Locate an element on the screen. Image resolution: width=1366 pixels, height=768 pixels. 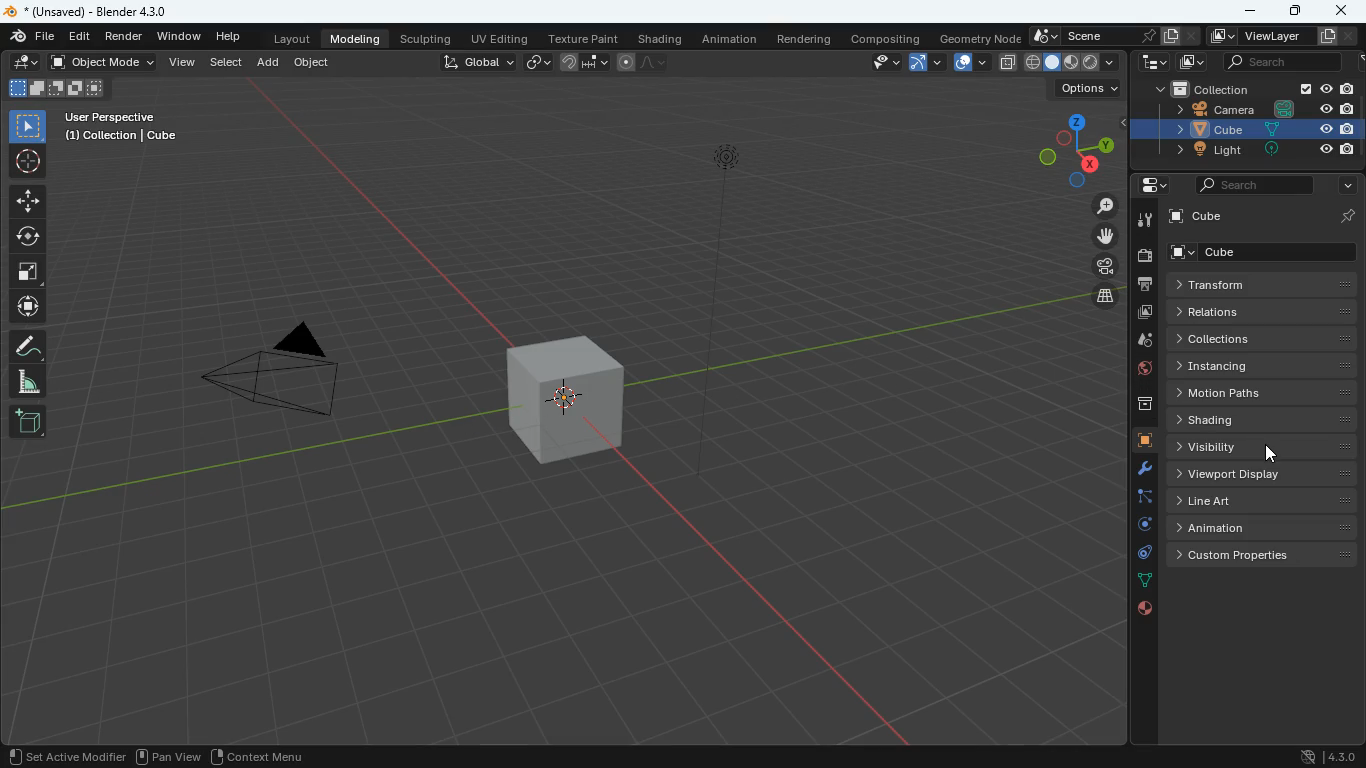
settings is located at coordinates (1147, 187).